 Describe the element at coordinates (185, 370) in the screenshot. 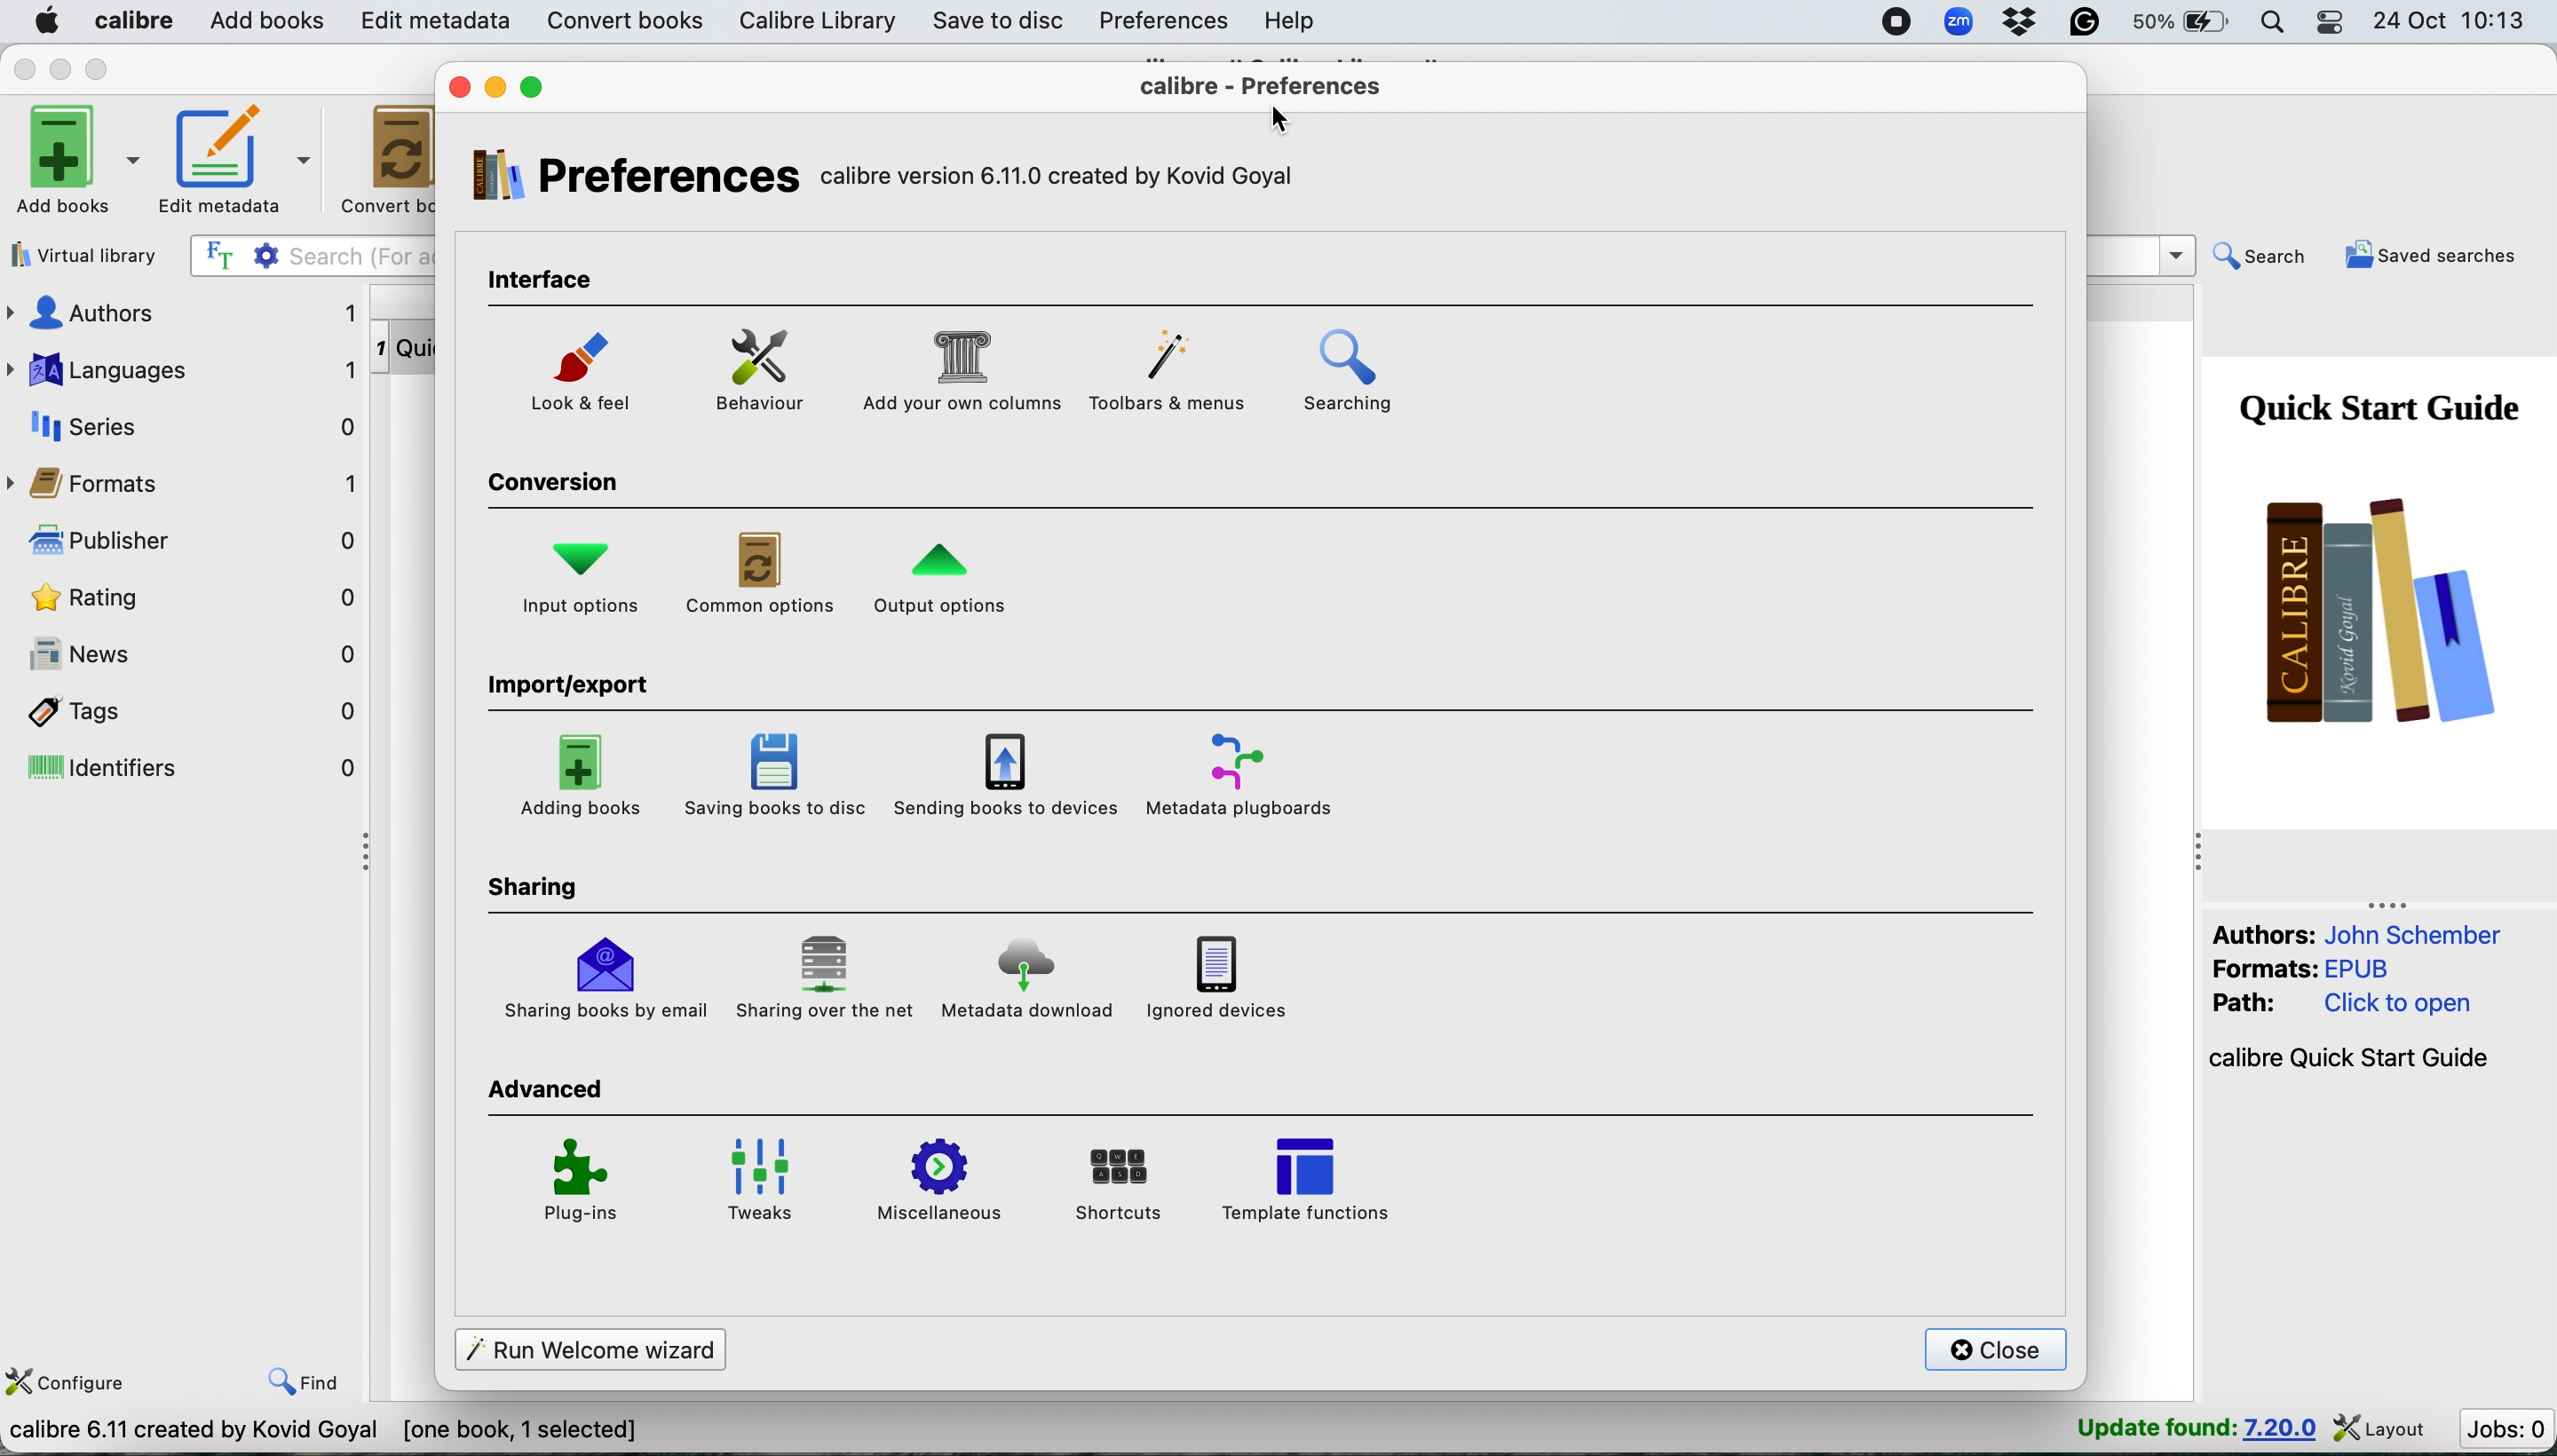

I see `languages` at that location.